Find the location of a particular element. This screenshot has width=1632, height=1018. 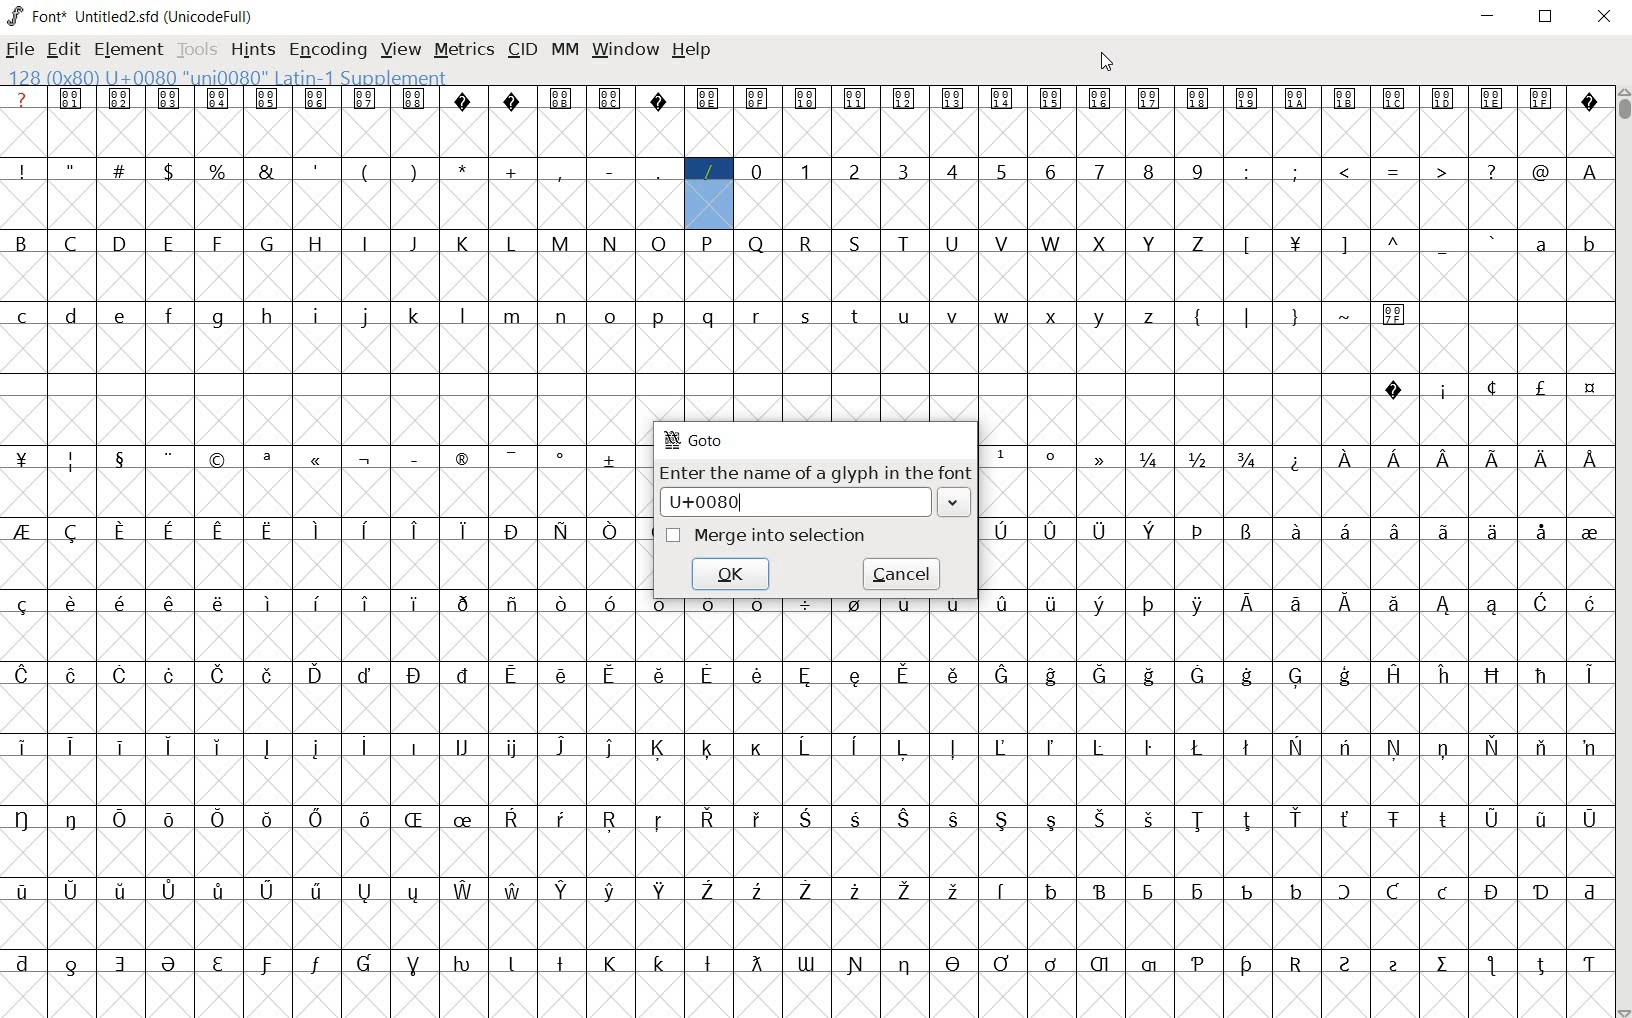

glyph is located at coordinates (23, 963).